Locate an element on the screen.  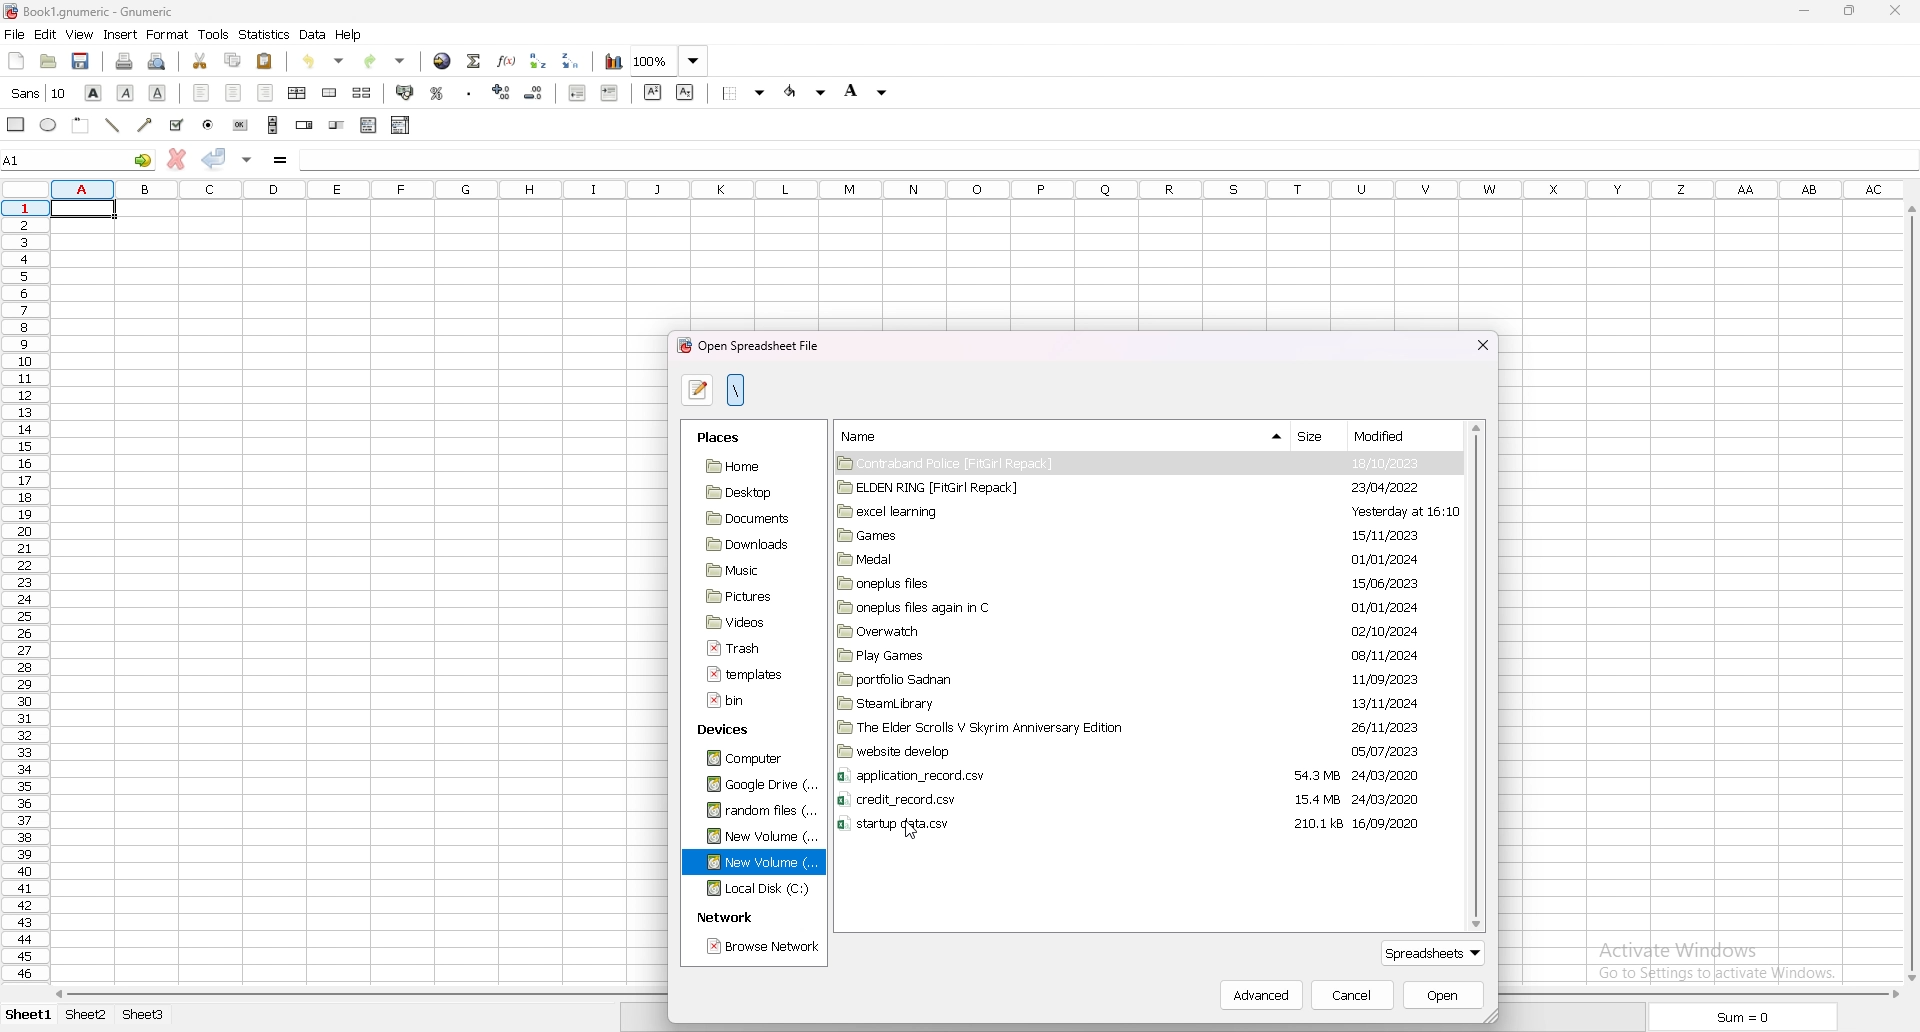
subscript is located at coordinates (684, 91).